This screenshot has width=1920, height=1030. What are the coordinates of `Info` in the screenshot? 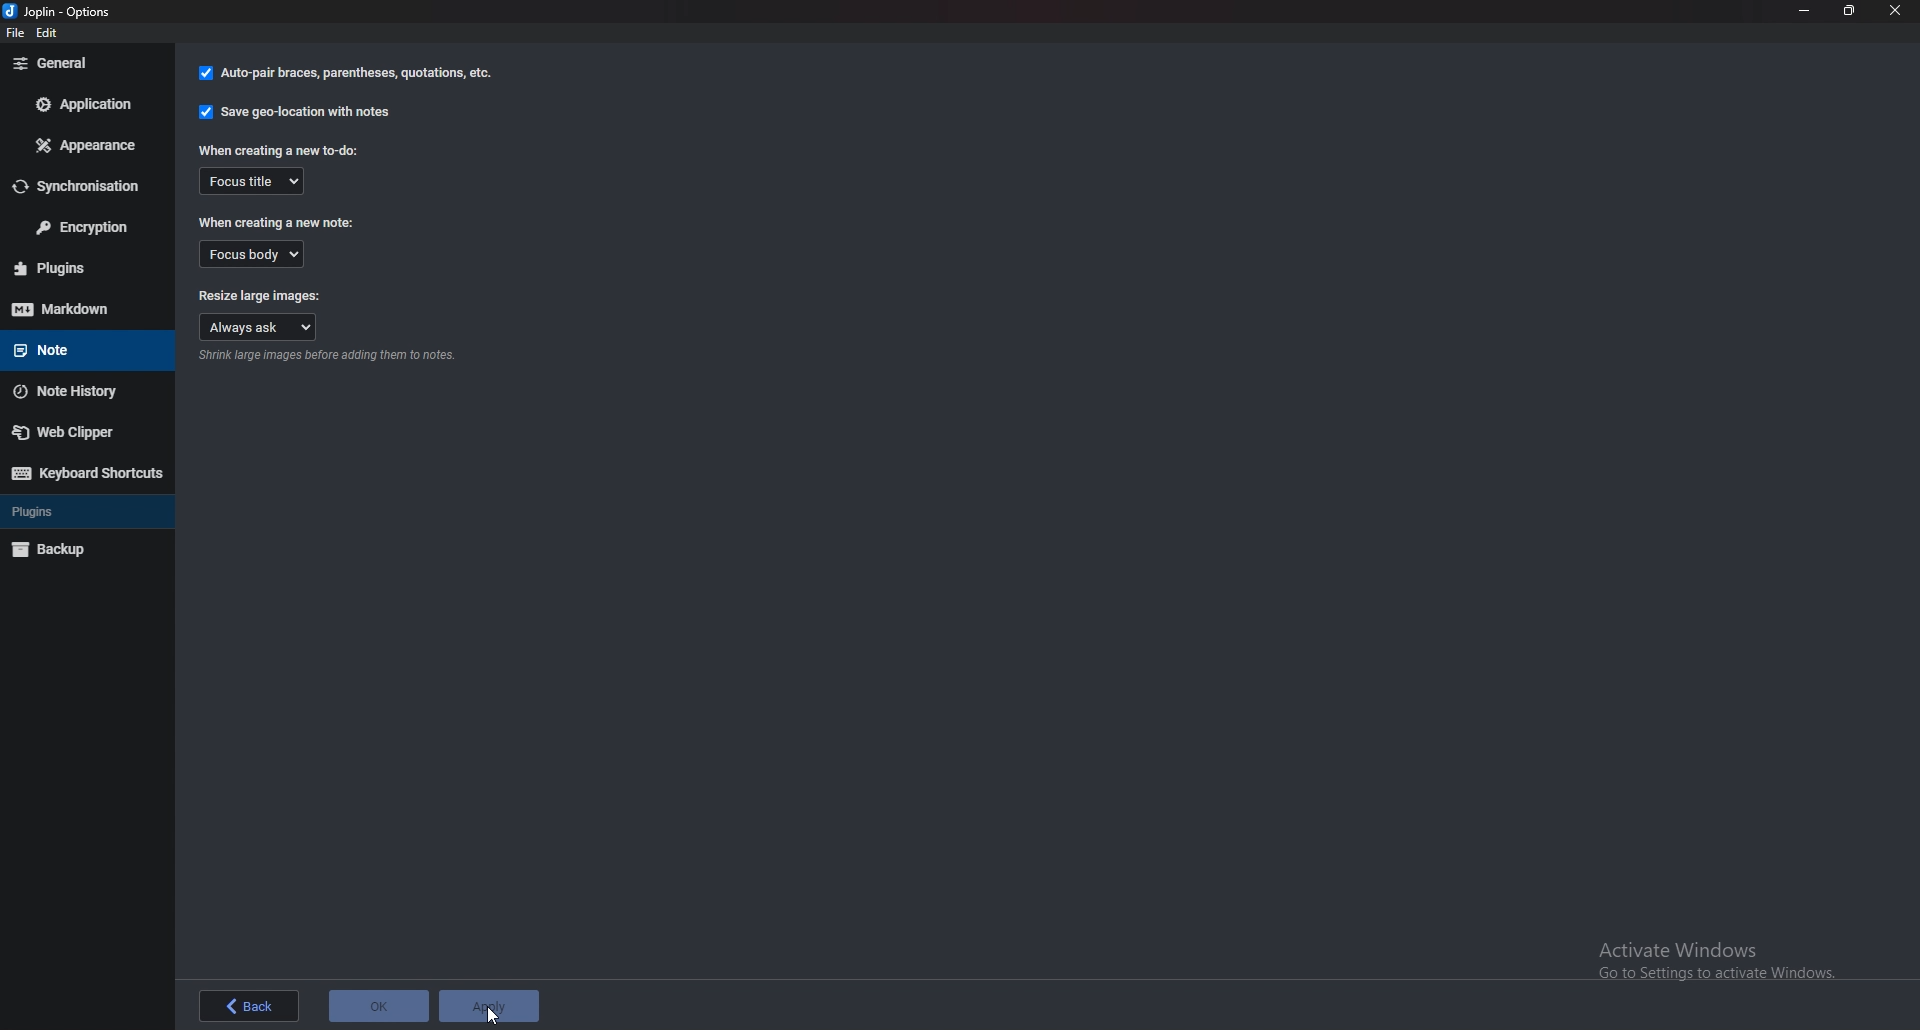 It's located at (329, 355).